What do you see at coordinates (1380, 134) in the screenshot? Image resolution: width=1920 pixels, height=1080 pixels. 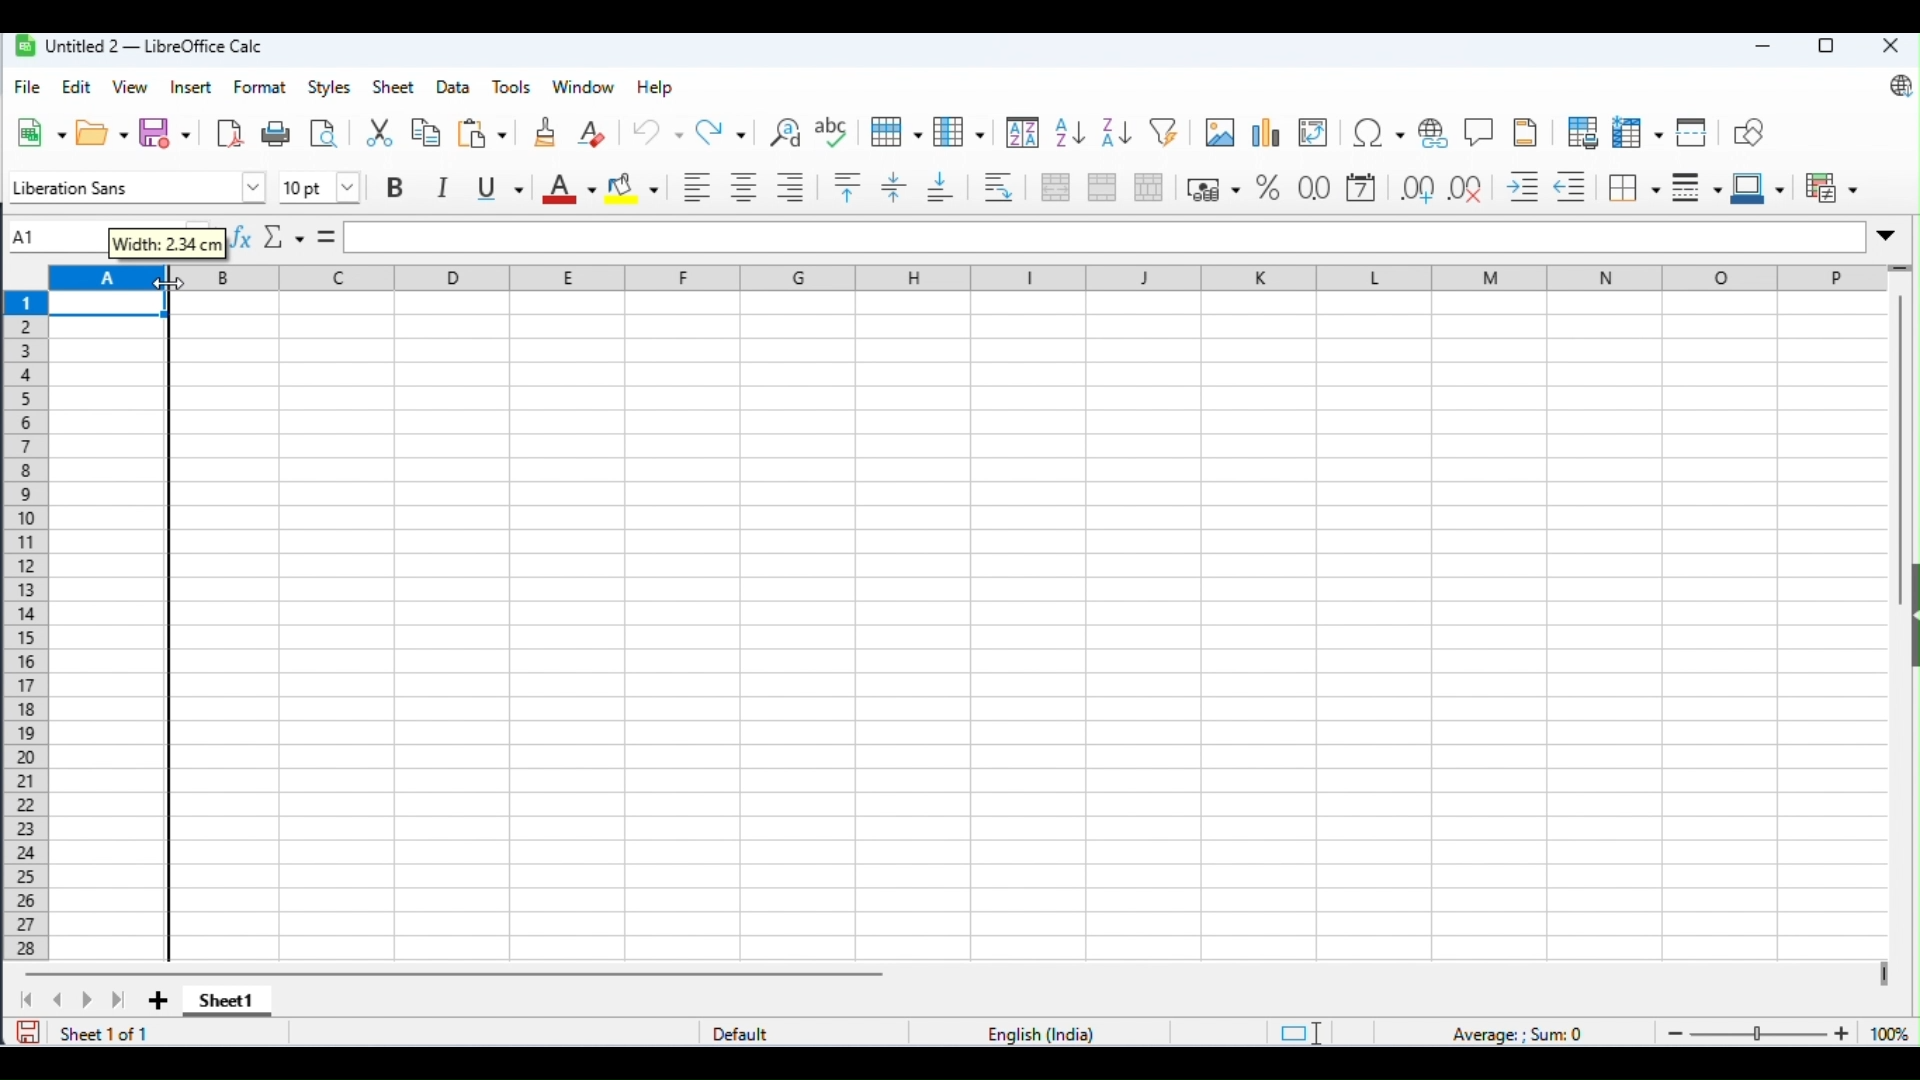 I see `insert special characters` at bounding box center [1380, 134].